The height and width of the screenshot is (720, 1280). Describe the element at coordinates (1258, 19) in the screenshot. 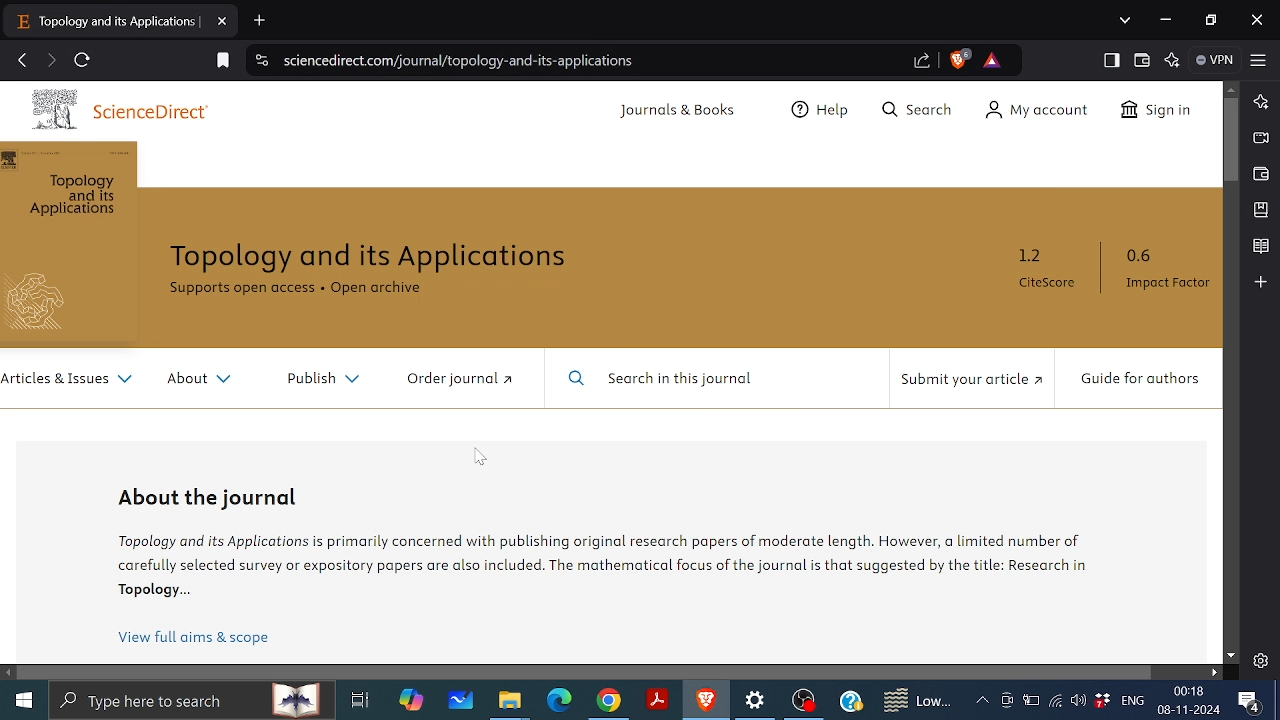

I see `Close` at that location.